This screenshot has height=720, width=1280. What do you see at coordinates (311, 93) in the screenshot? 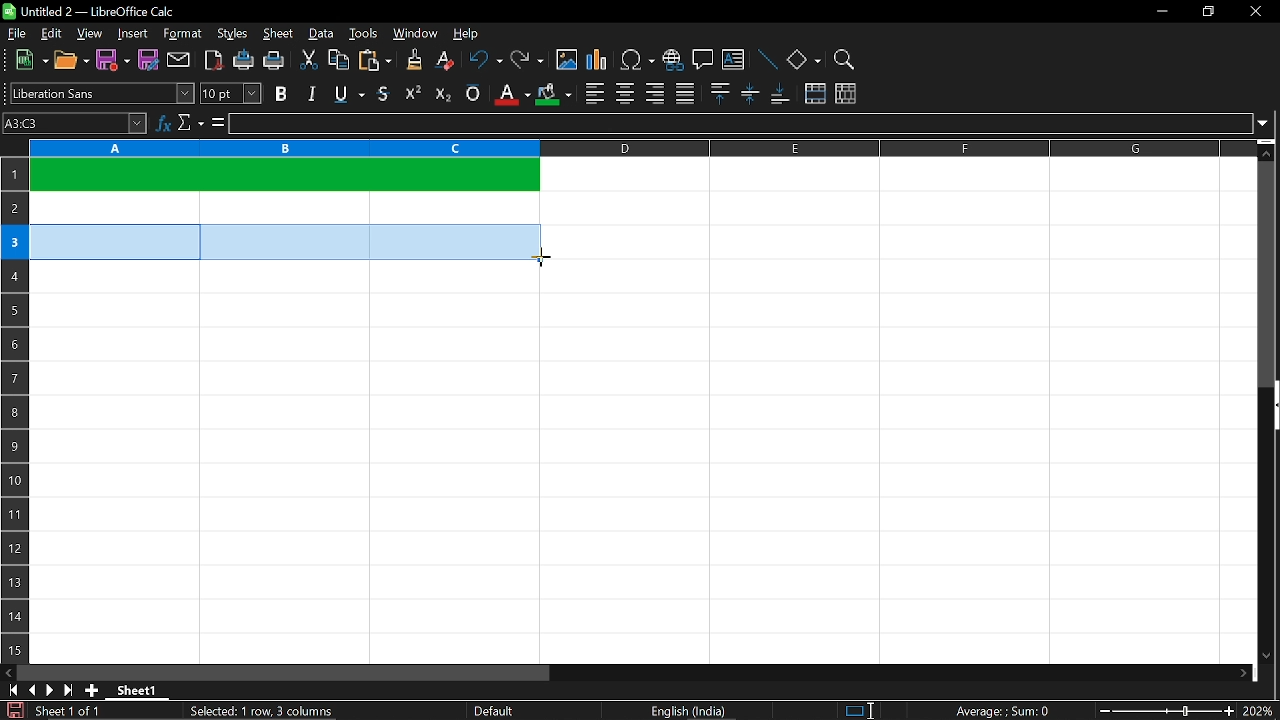
I see `italic` at bounding box center [311, 93].